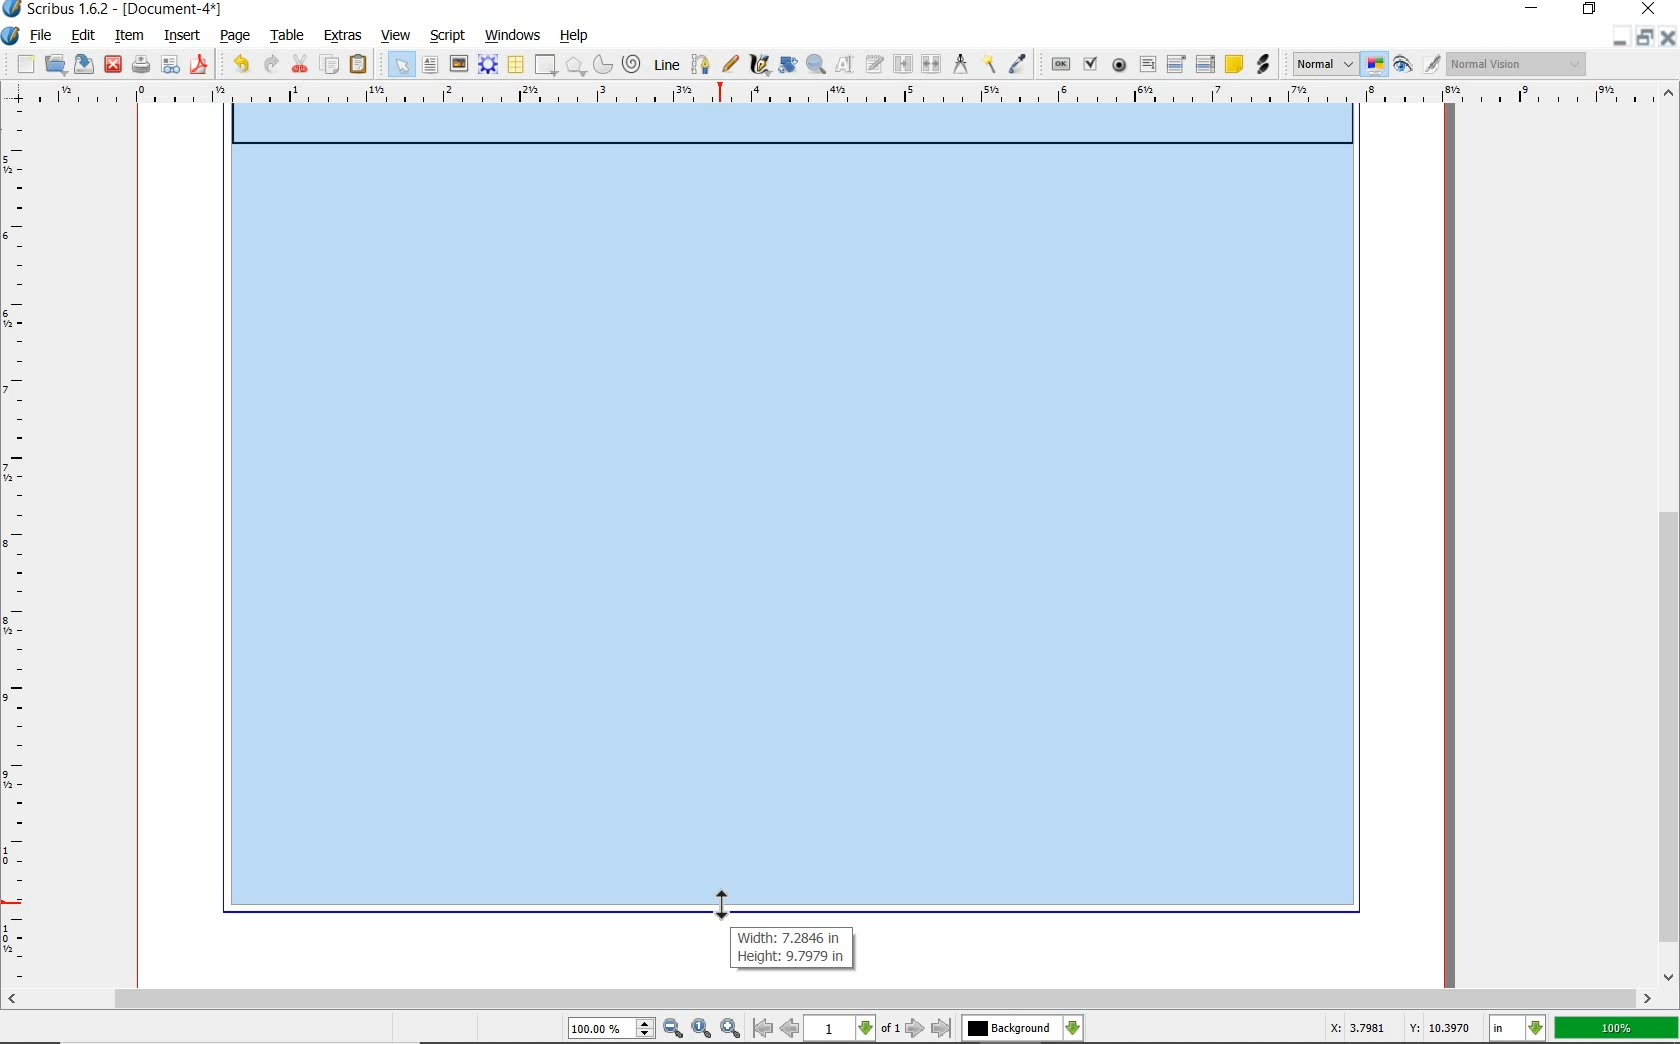  I want to click on Bezier curve, so click(702, 62).